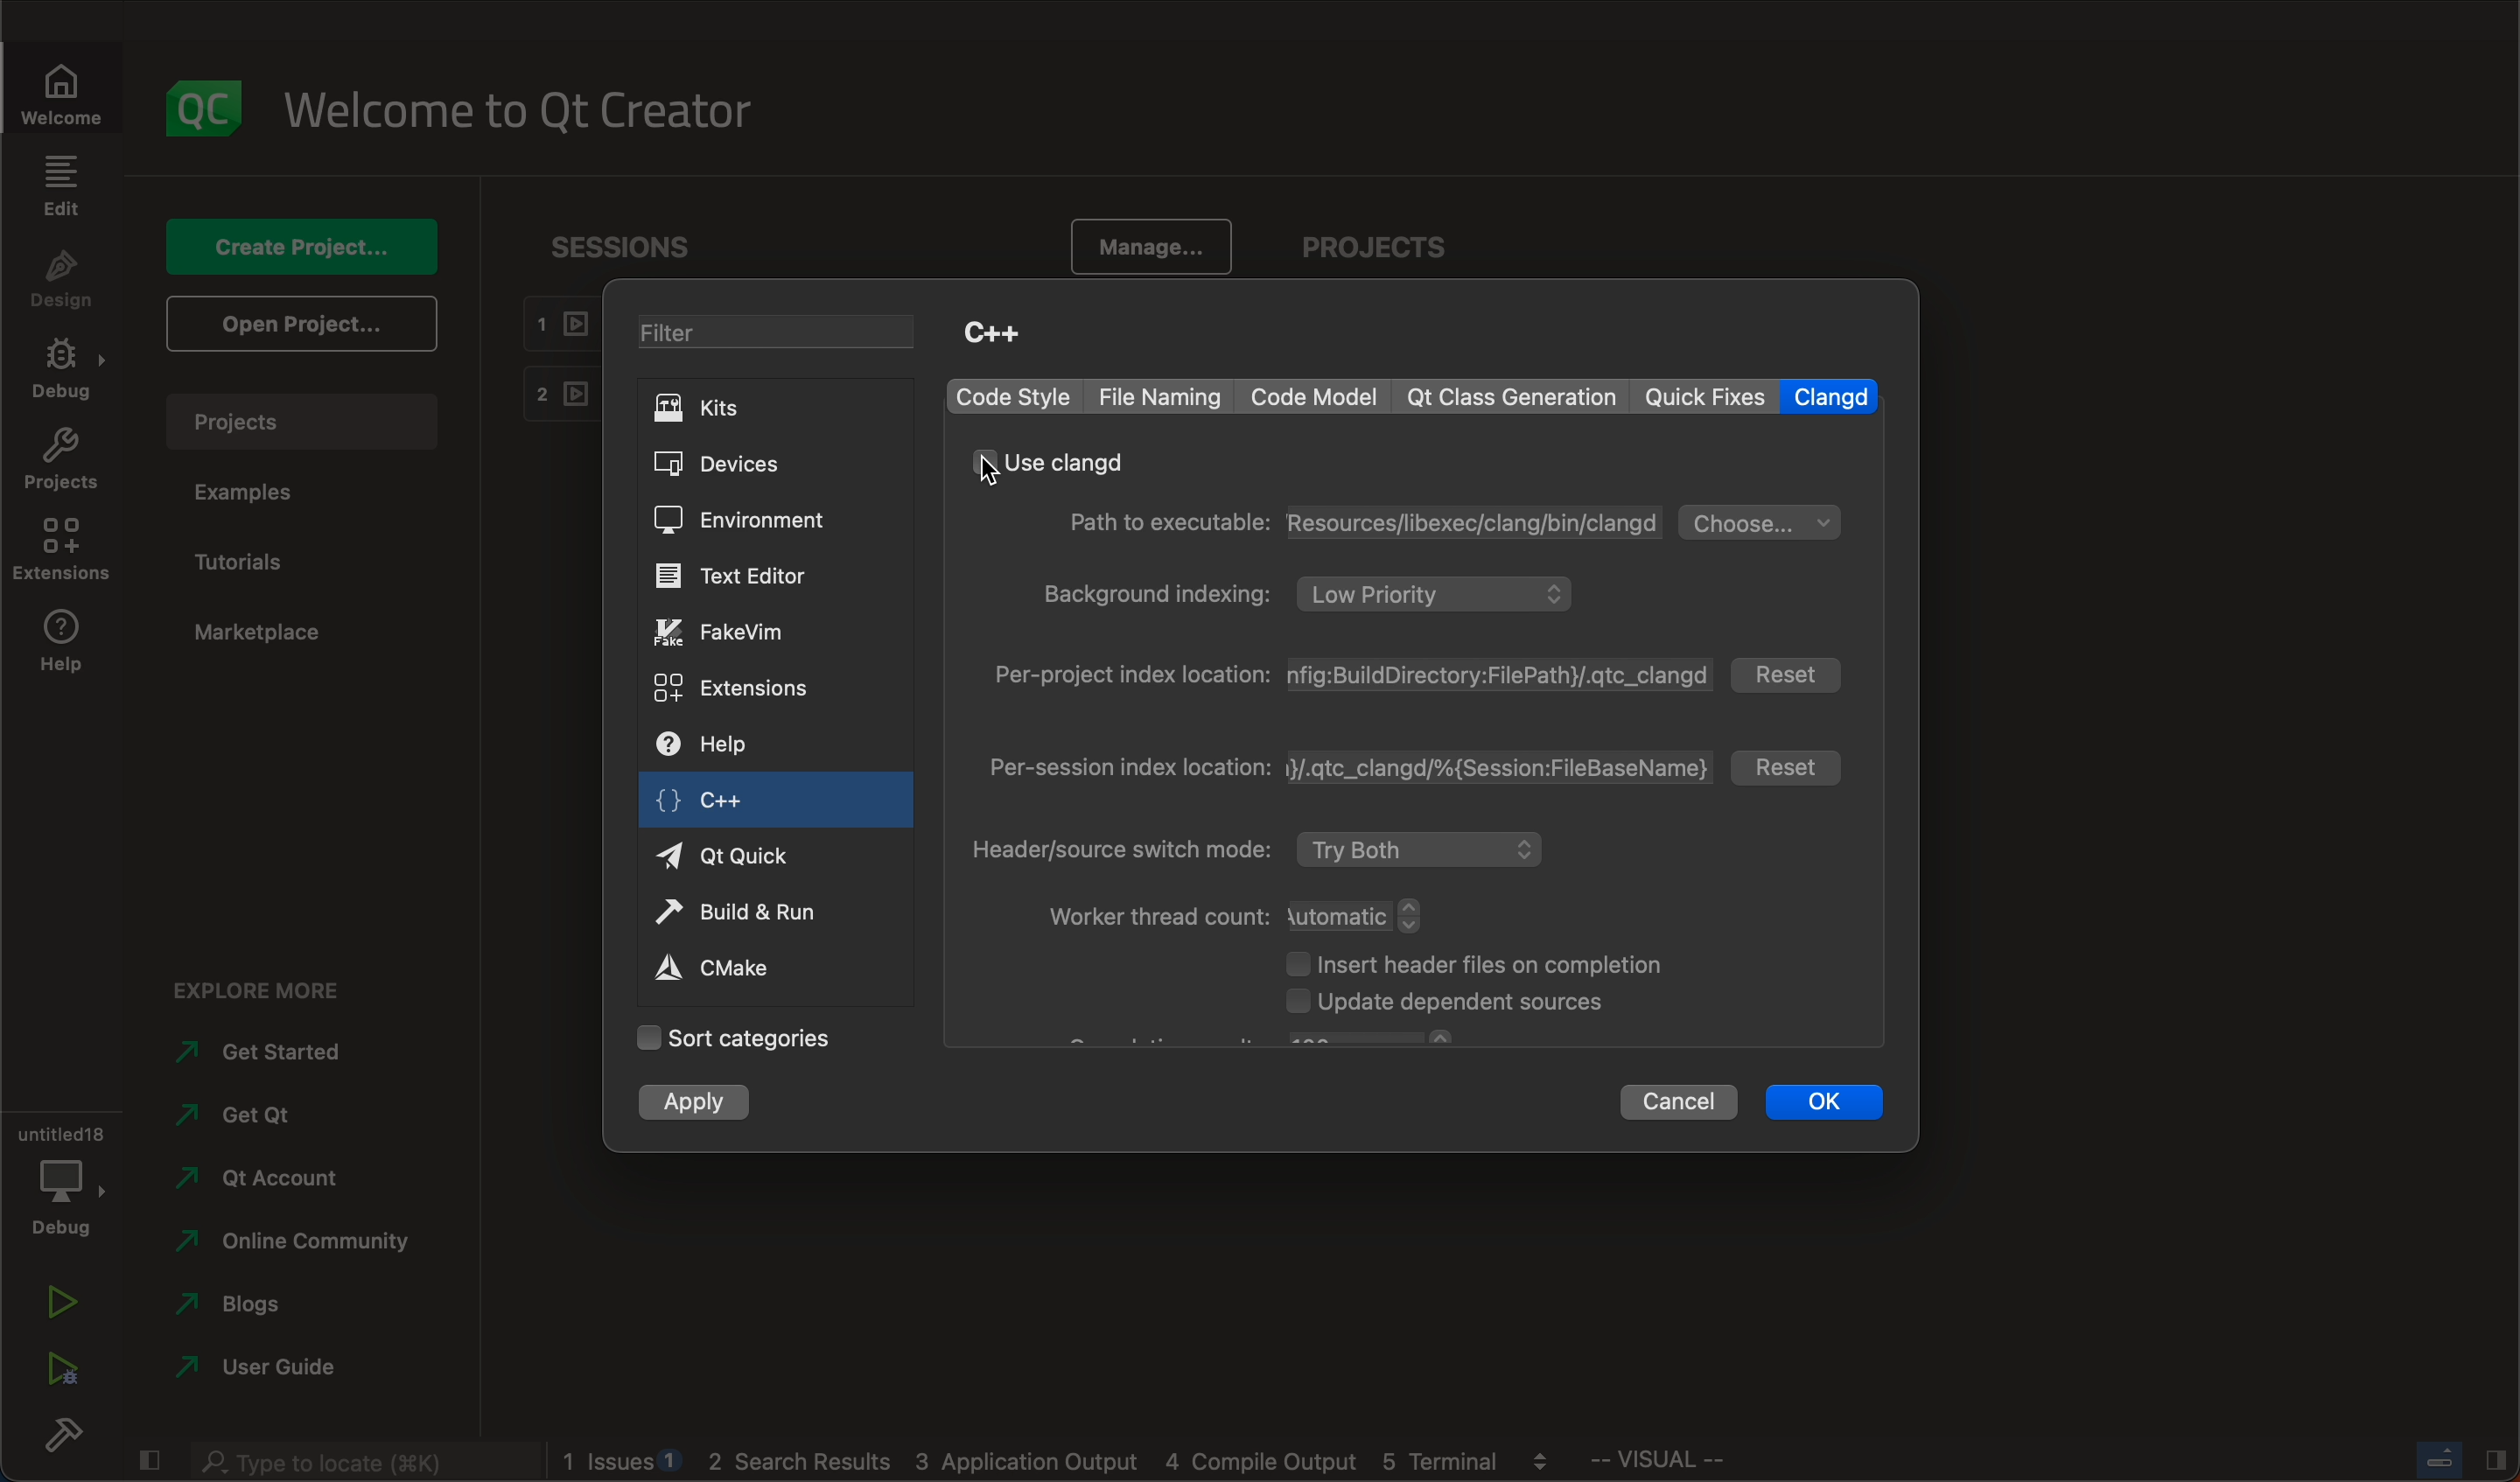  Describe the element at coordinates (62, 554) in the screenshot. I see `extensions` at that location.